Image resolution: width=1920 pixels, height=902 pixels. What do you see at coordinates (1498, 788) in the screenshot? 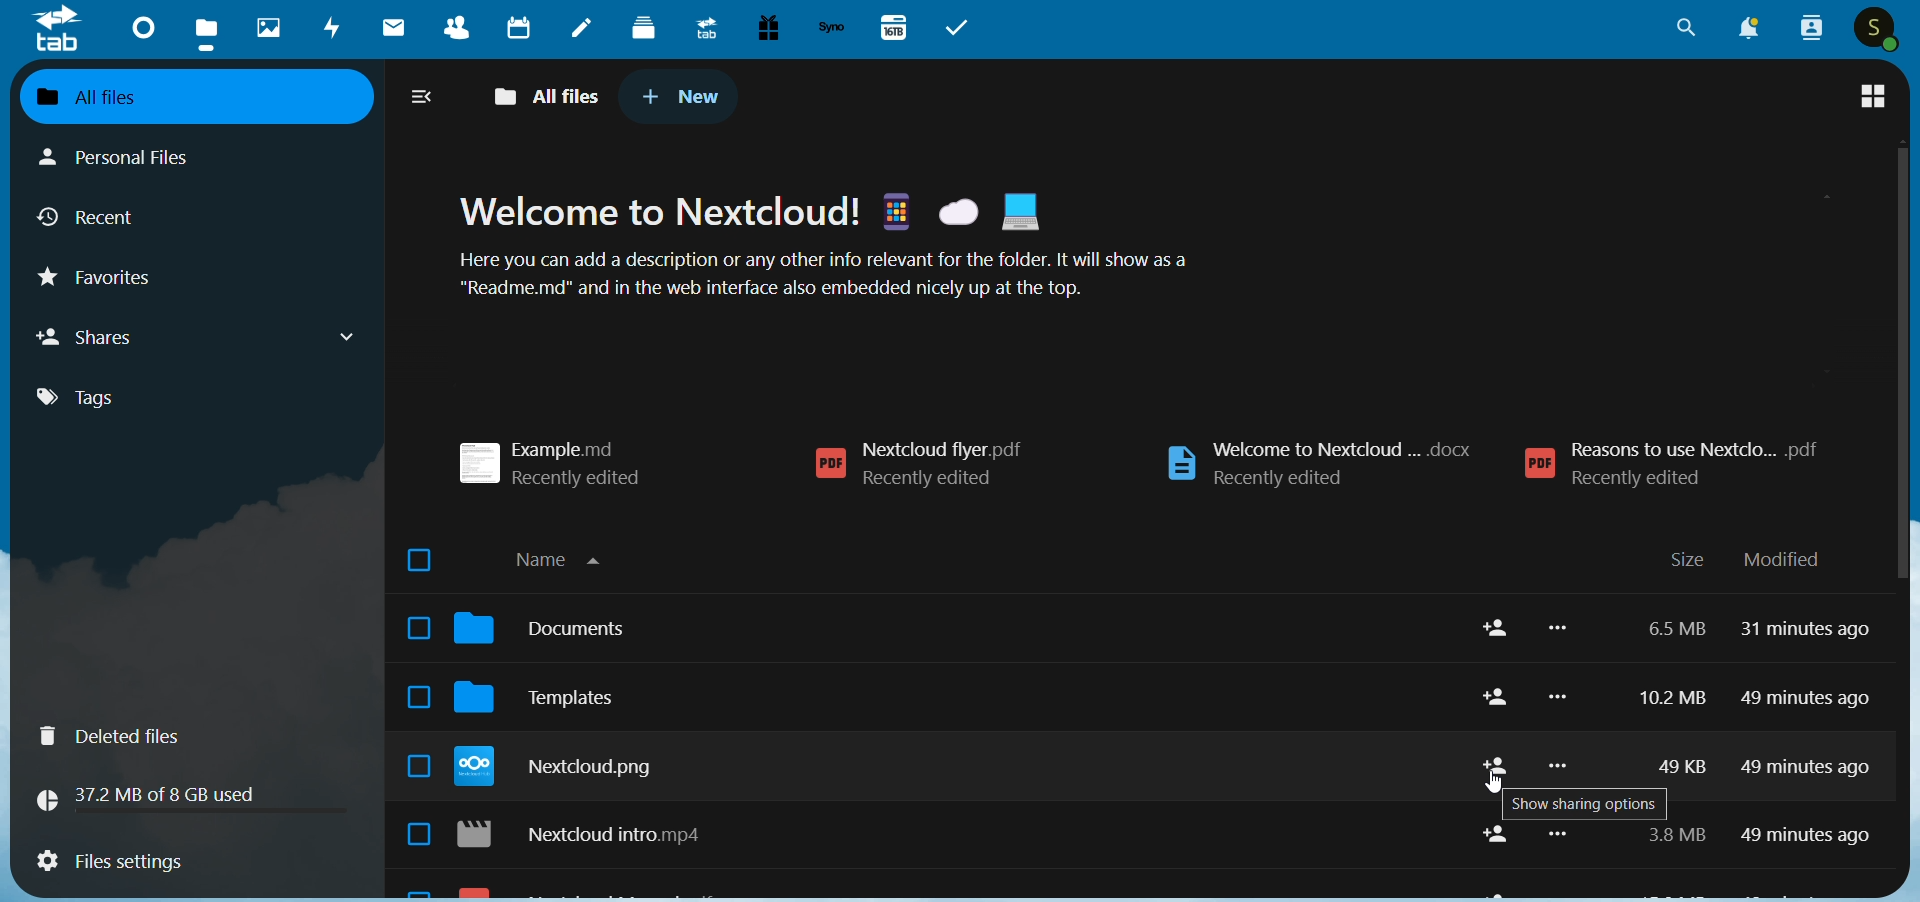
I see `cursor` at bounding box center [1498, 788].